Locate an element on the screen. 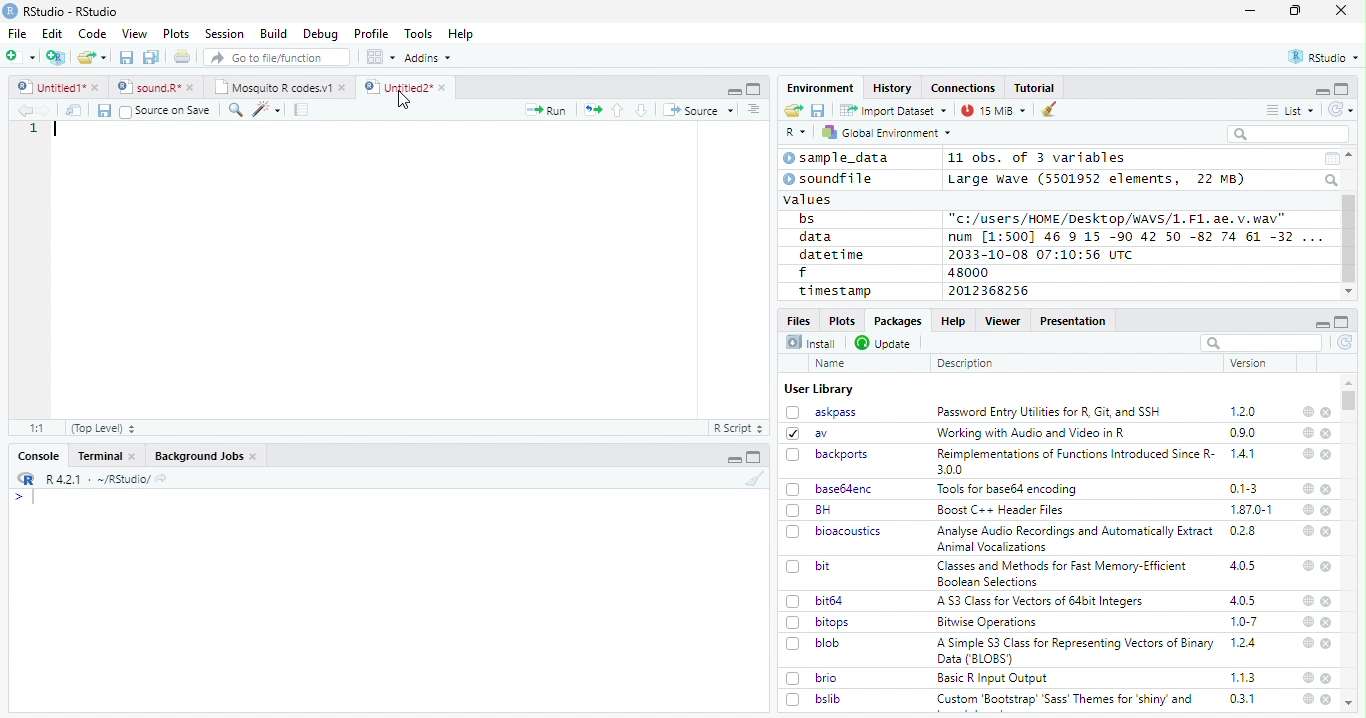  1.4.1 is located at coordinates (1244, 453).